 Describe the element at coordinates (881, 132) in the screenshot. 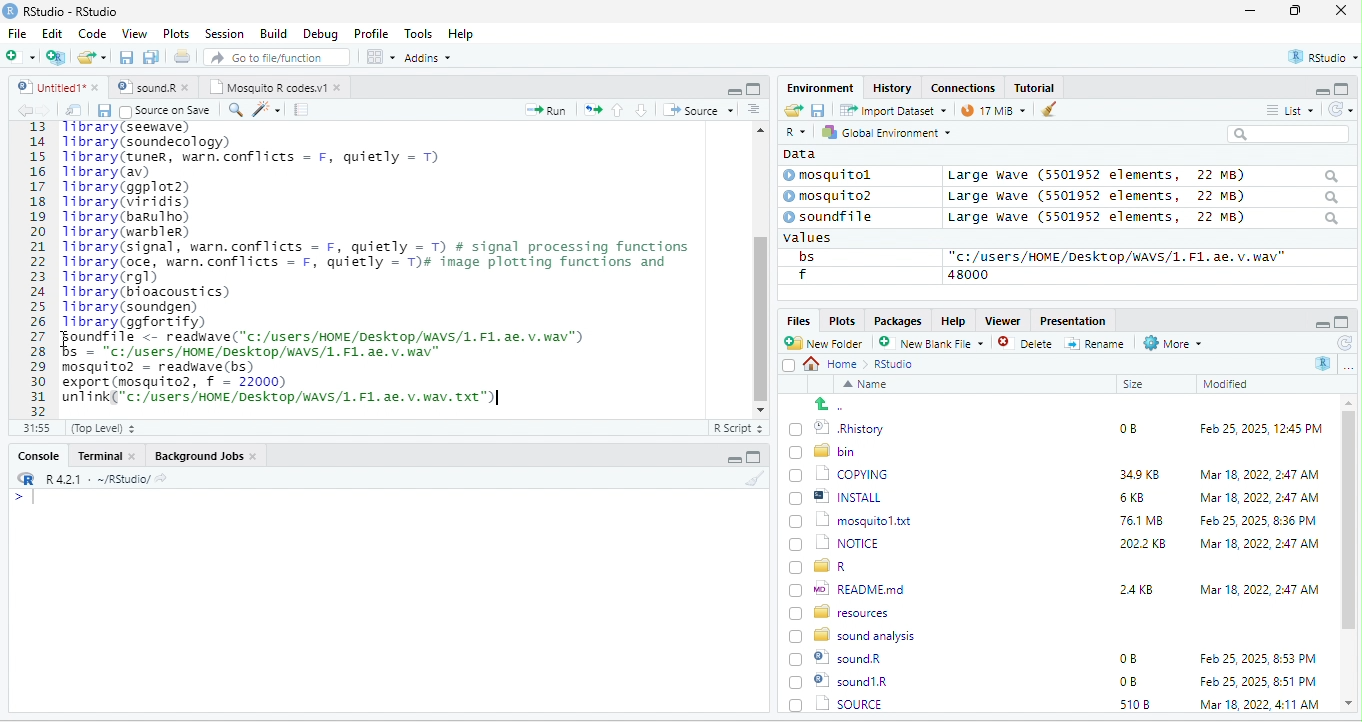

I see `hy Global Environment ~` at that location.